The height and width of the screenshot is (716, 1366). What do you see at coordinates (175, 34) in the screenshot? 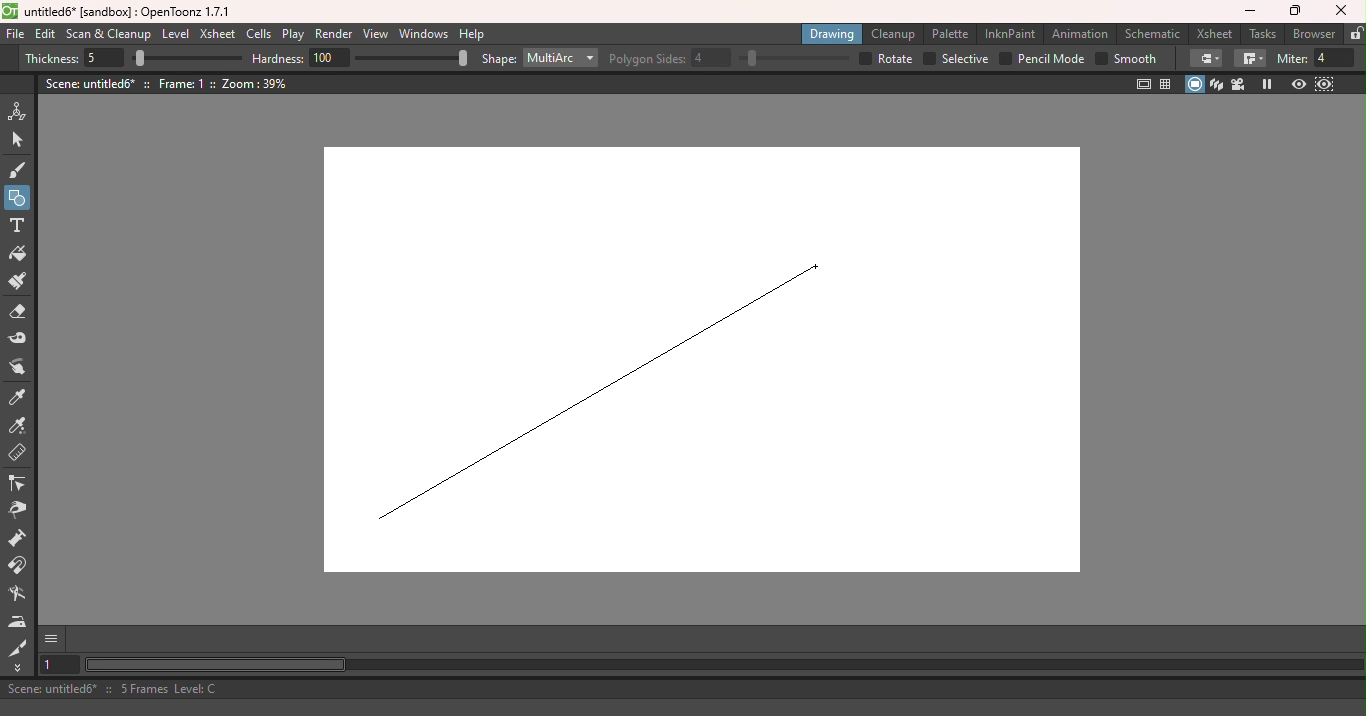
I see `Level` at bounding box center [175, 34].